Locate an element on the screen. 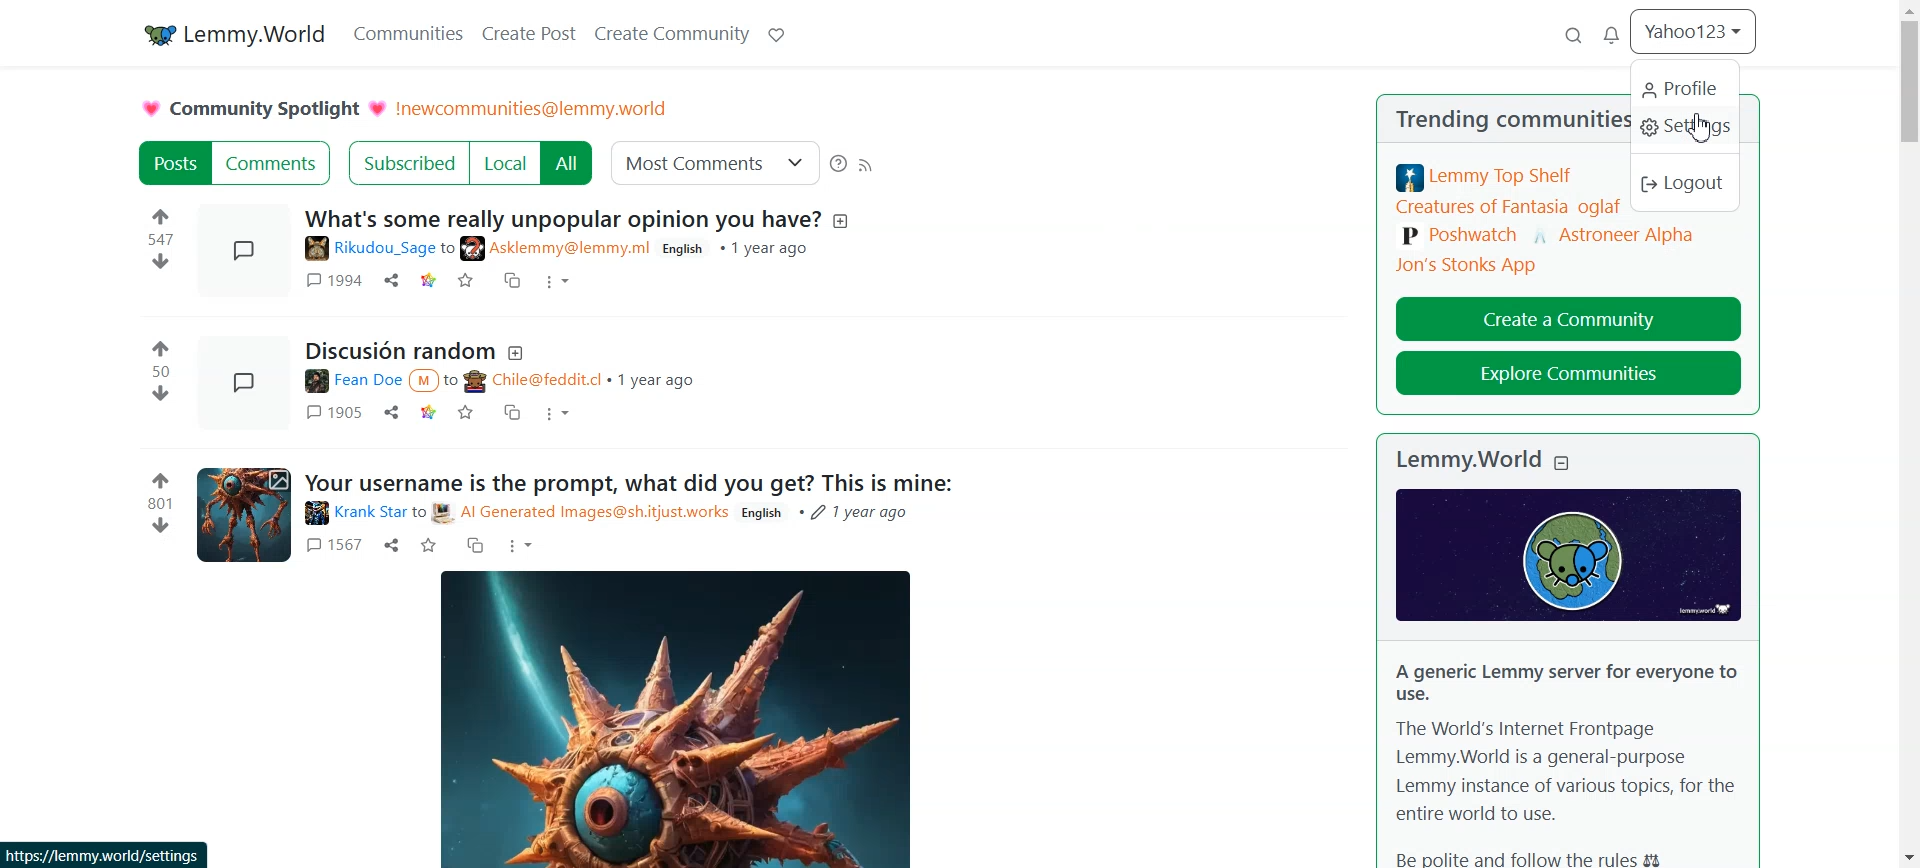 The width and height of the screenshot is (1920, 868). yahoo123 is located at coordinates (1695, 31).